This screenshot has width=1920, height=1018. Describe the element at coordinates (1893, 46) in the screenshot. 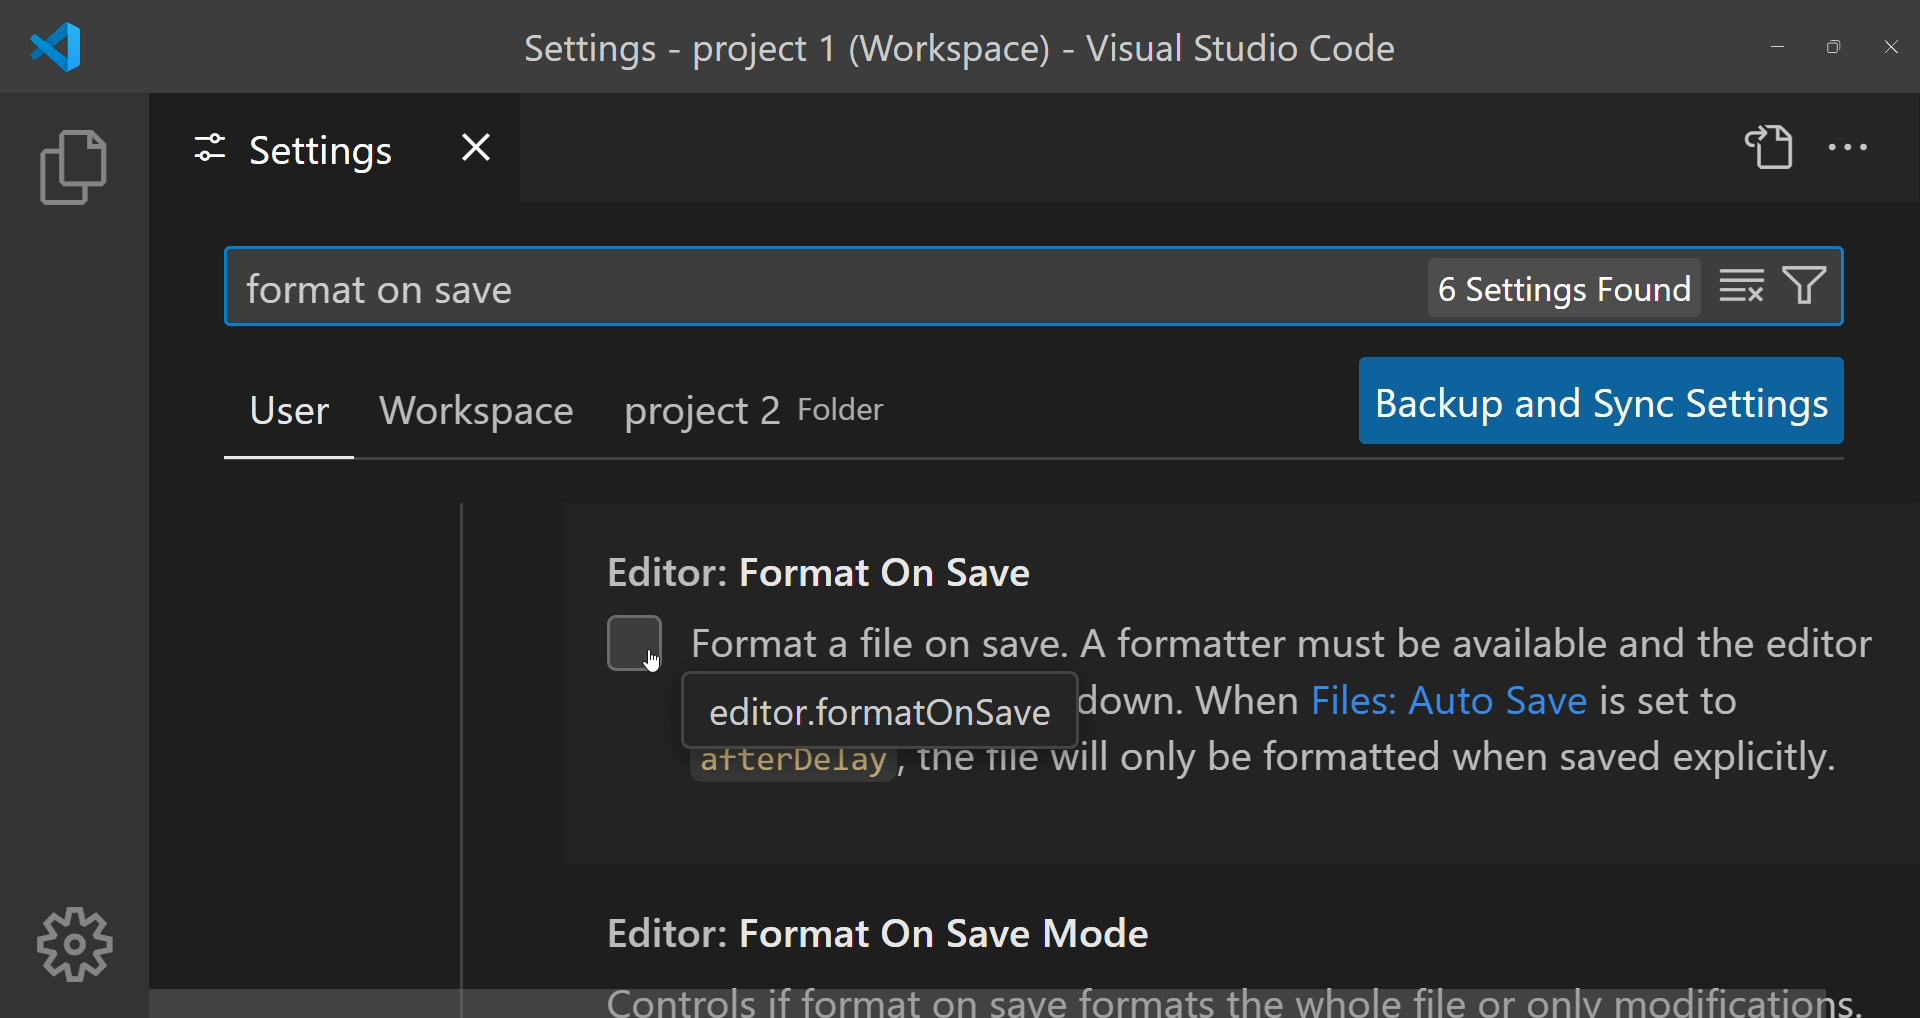

I see `close` at that location.